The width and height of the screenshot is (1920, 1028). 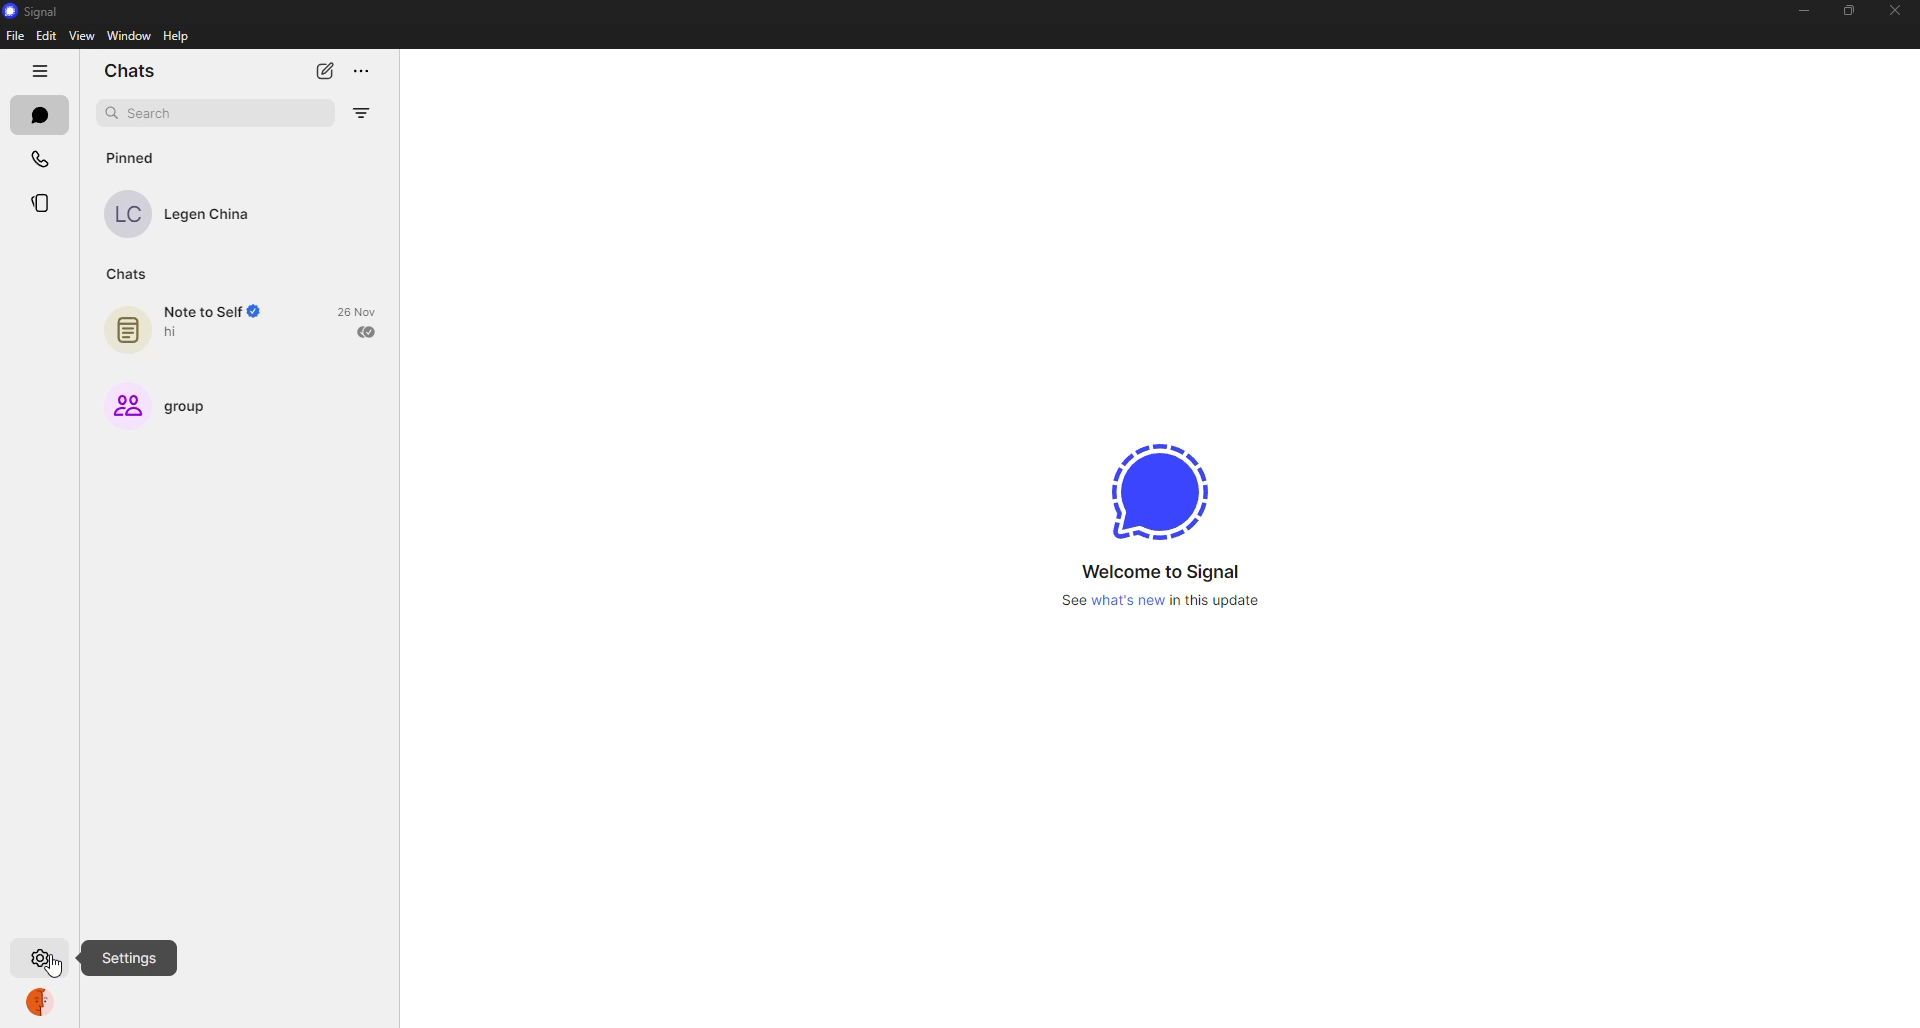 I want to click on settings, so click(x=129, y=955).